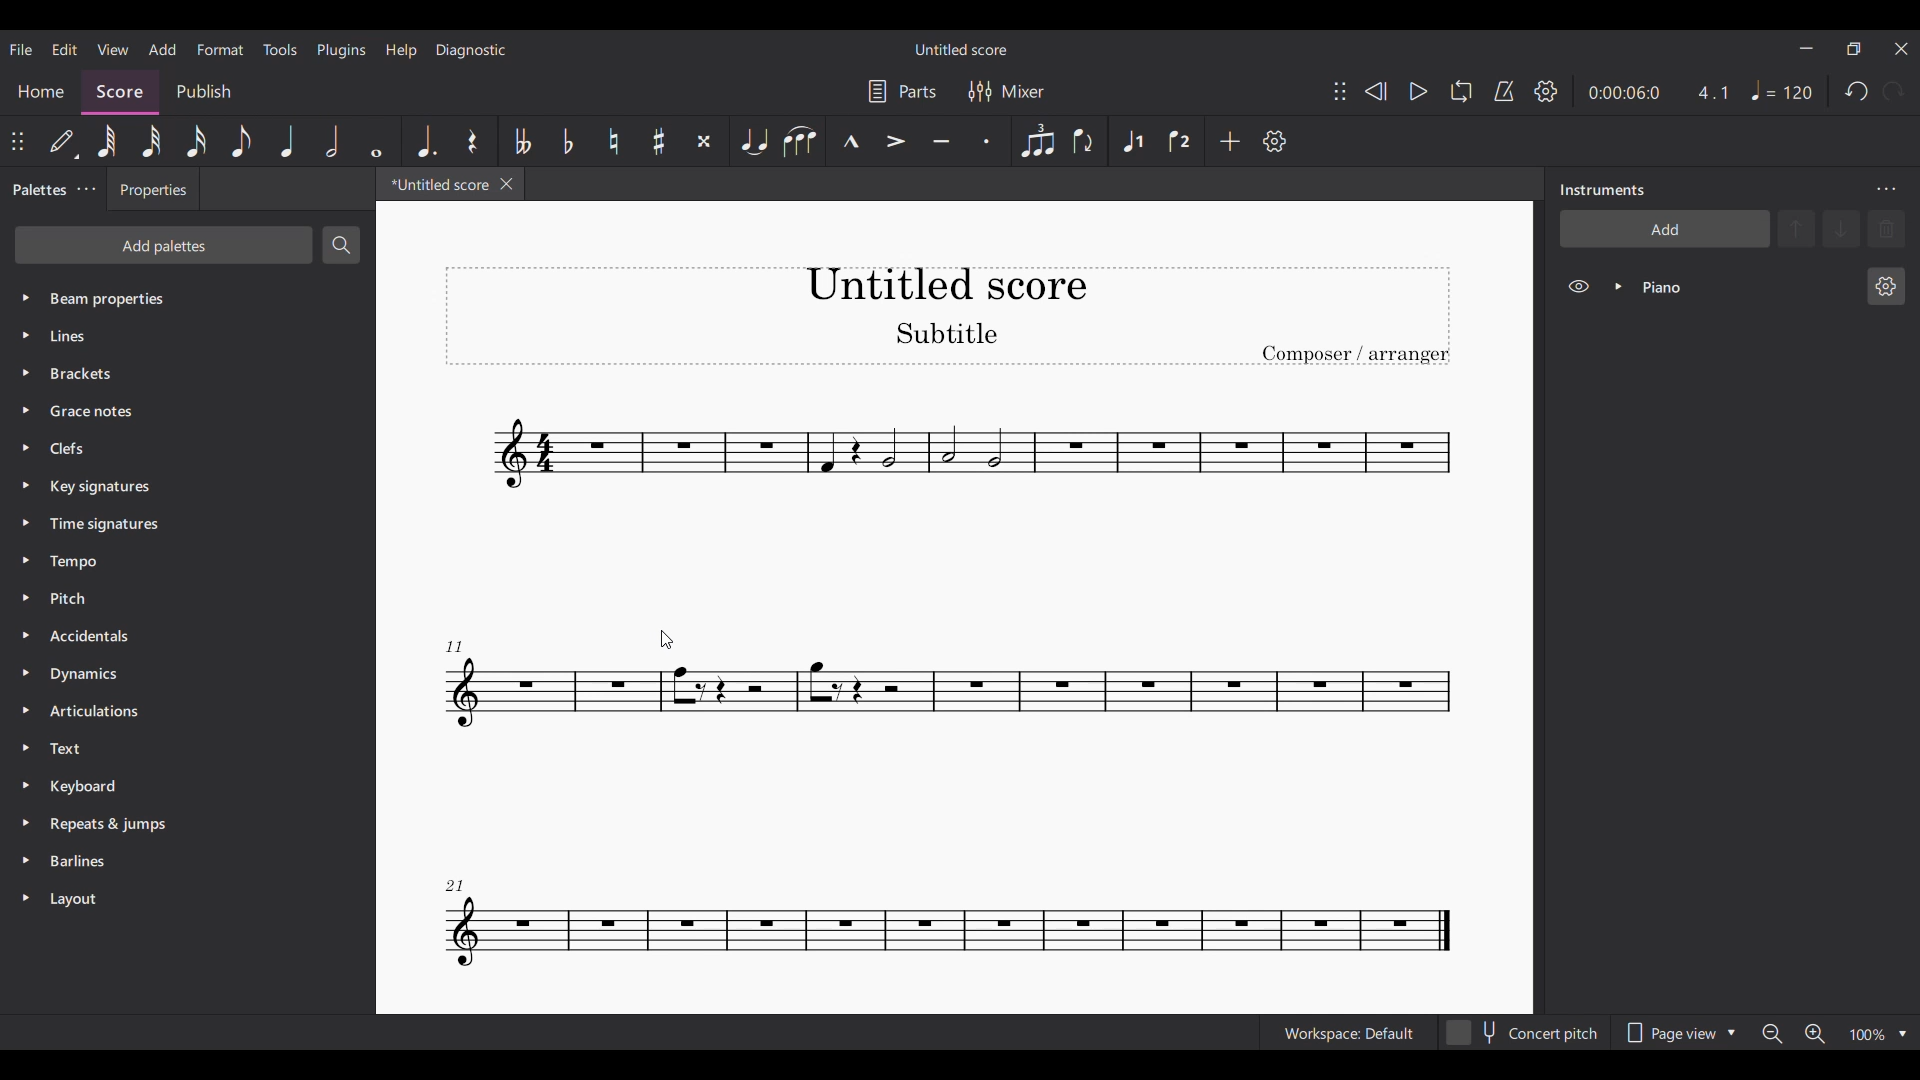 The width and height of the screenshot is (1920, 1080). What do you see at coordinates (112, 49) in the screenshot?
I see `View menu` at bounding box center [112, 49].